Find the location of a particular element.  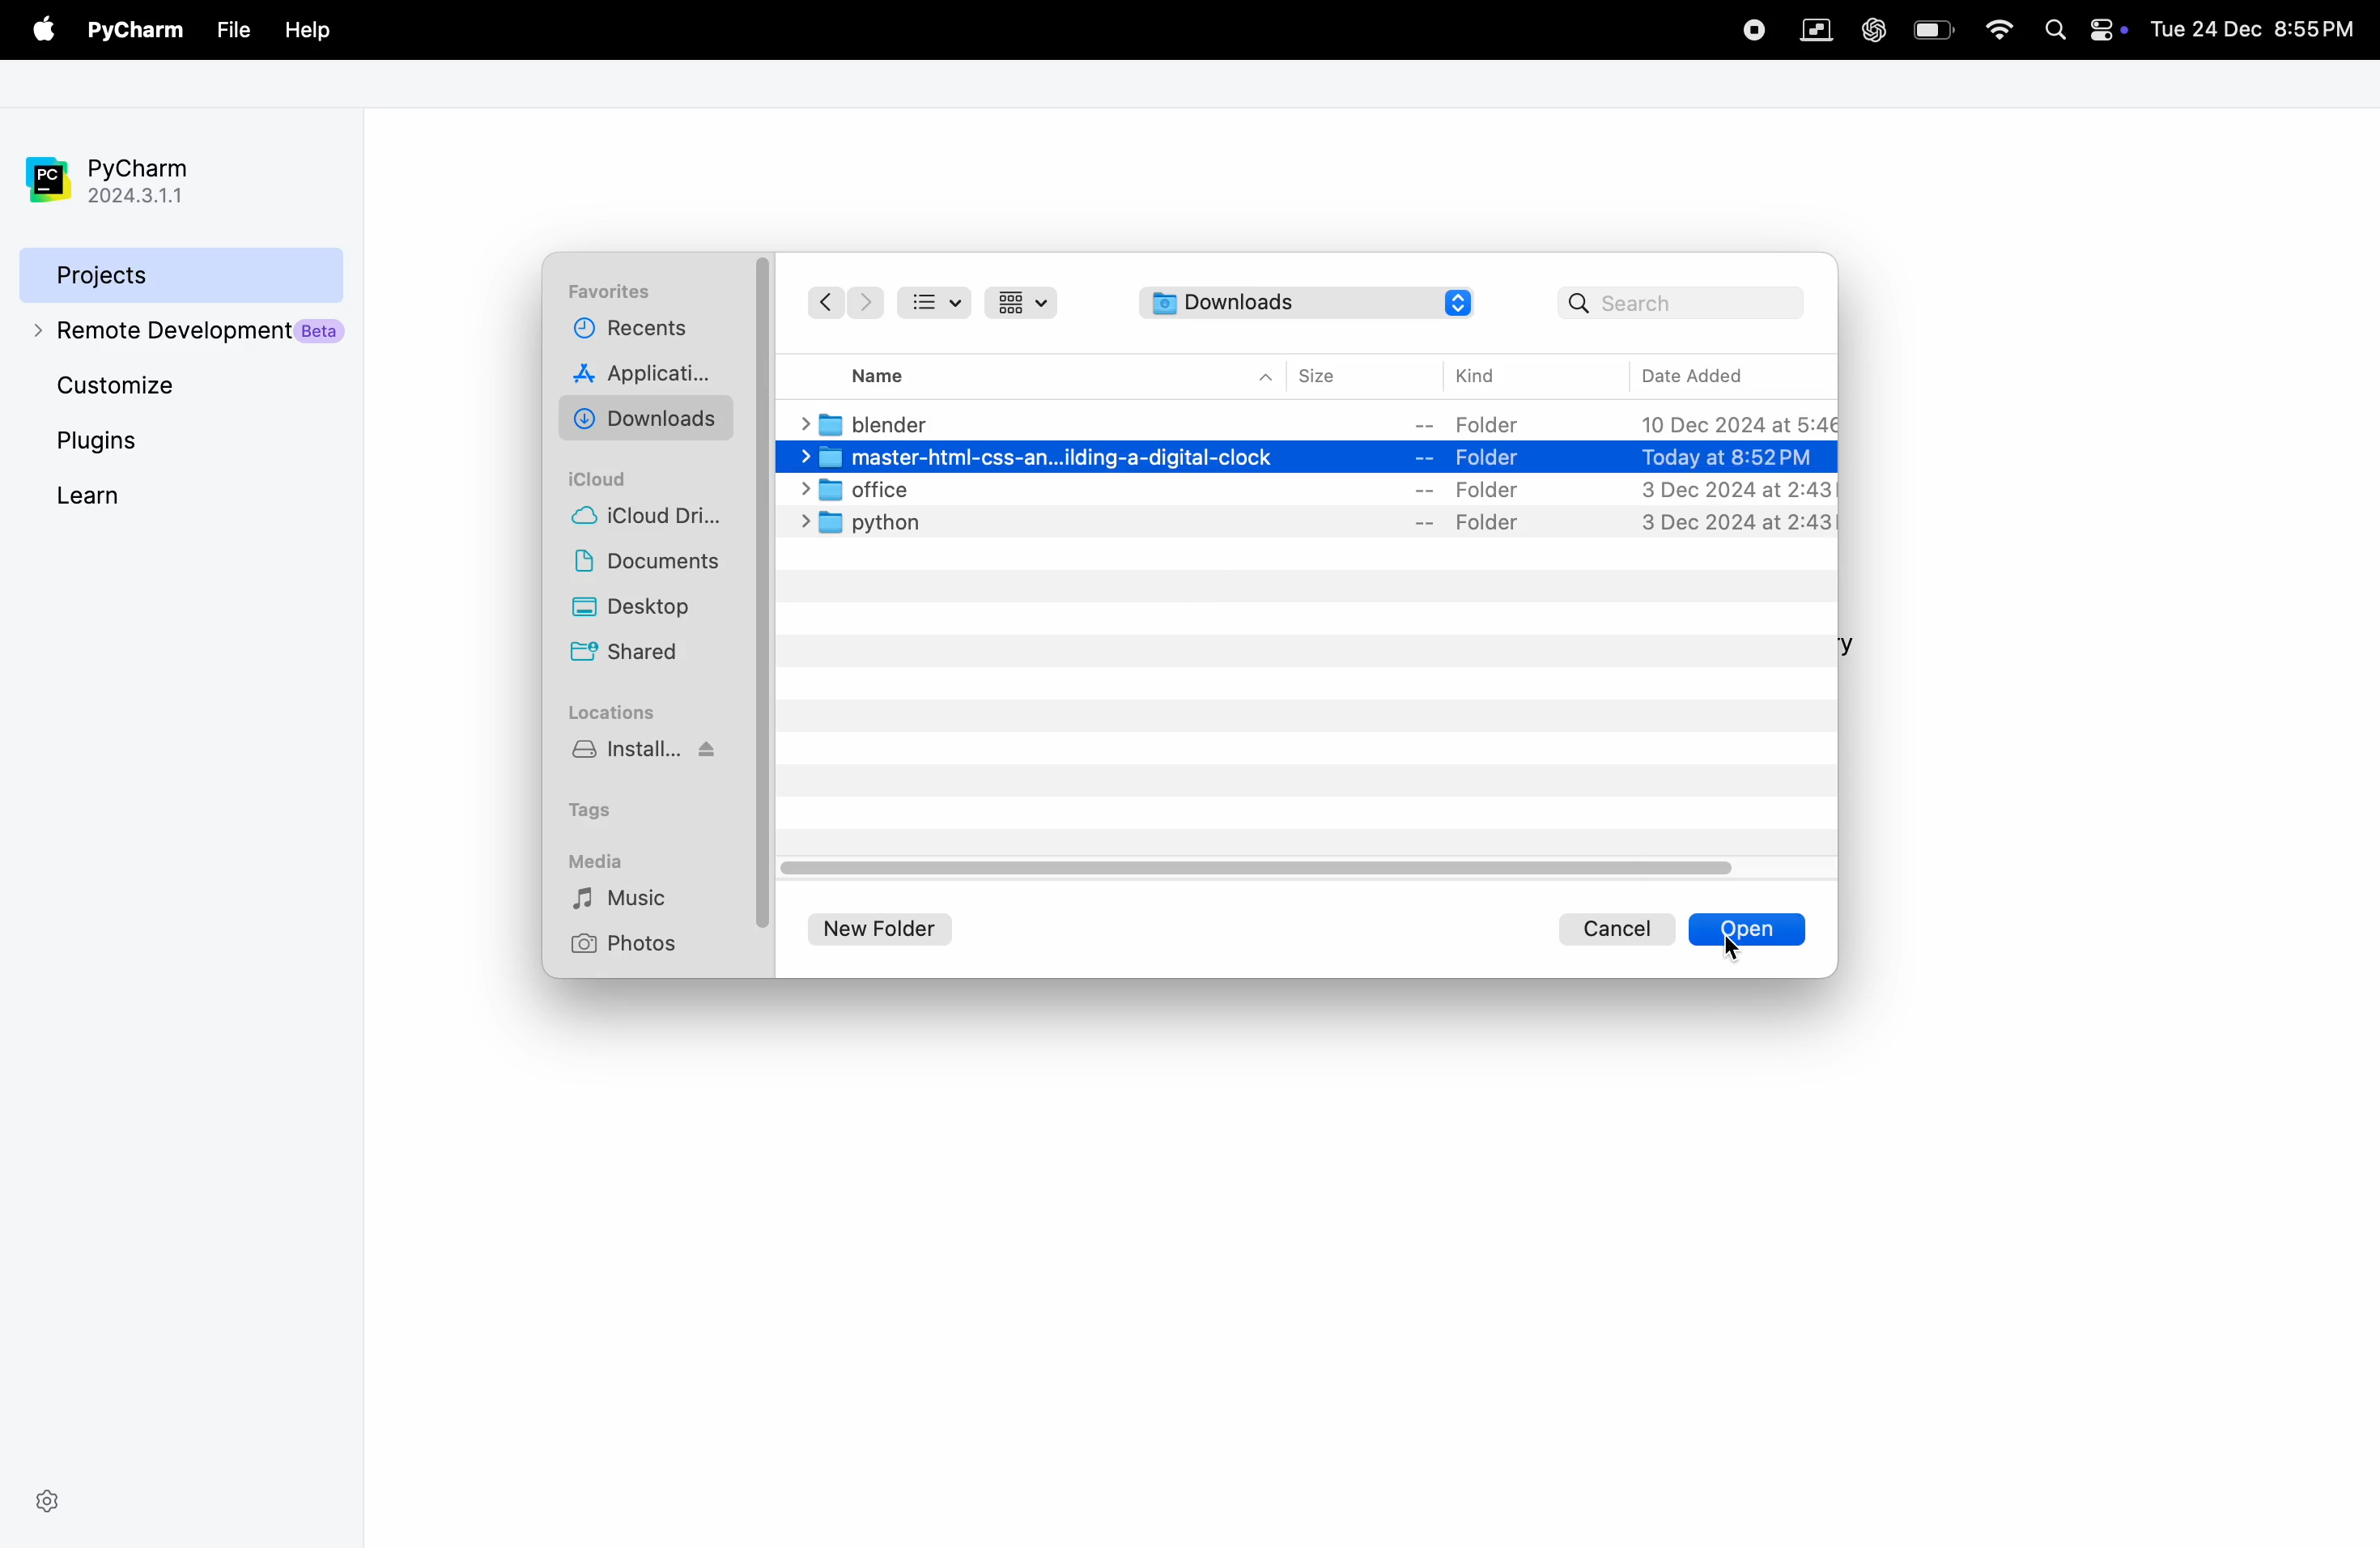

favourites is located at coordinates (615, 292).